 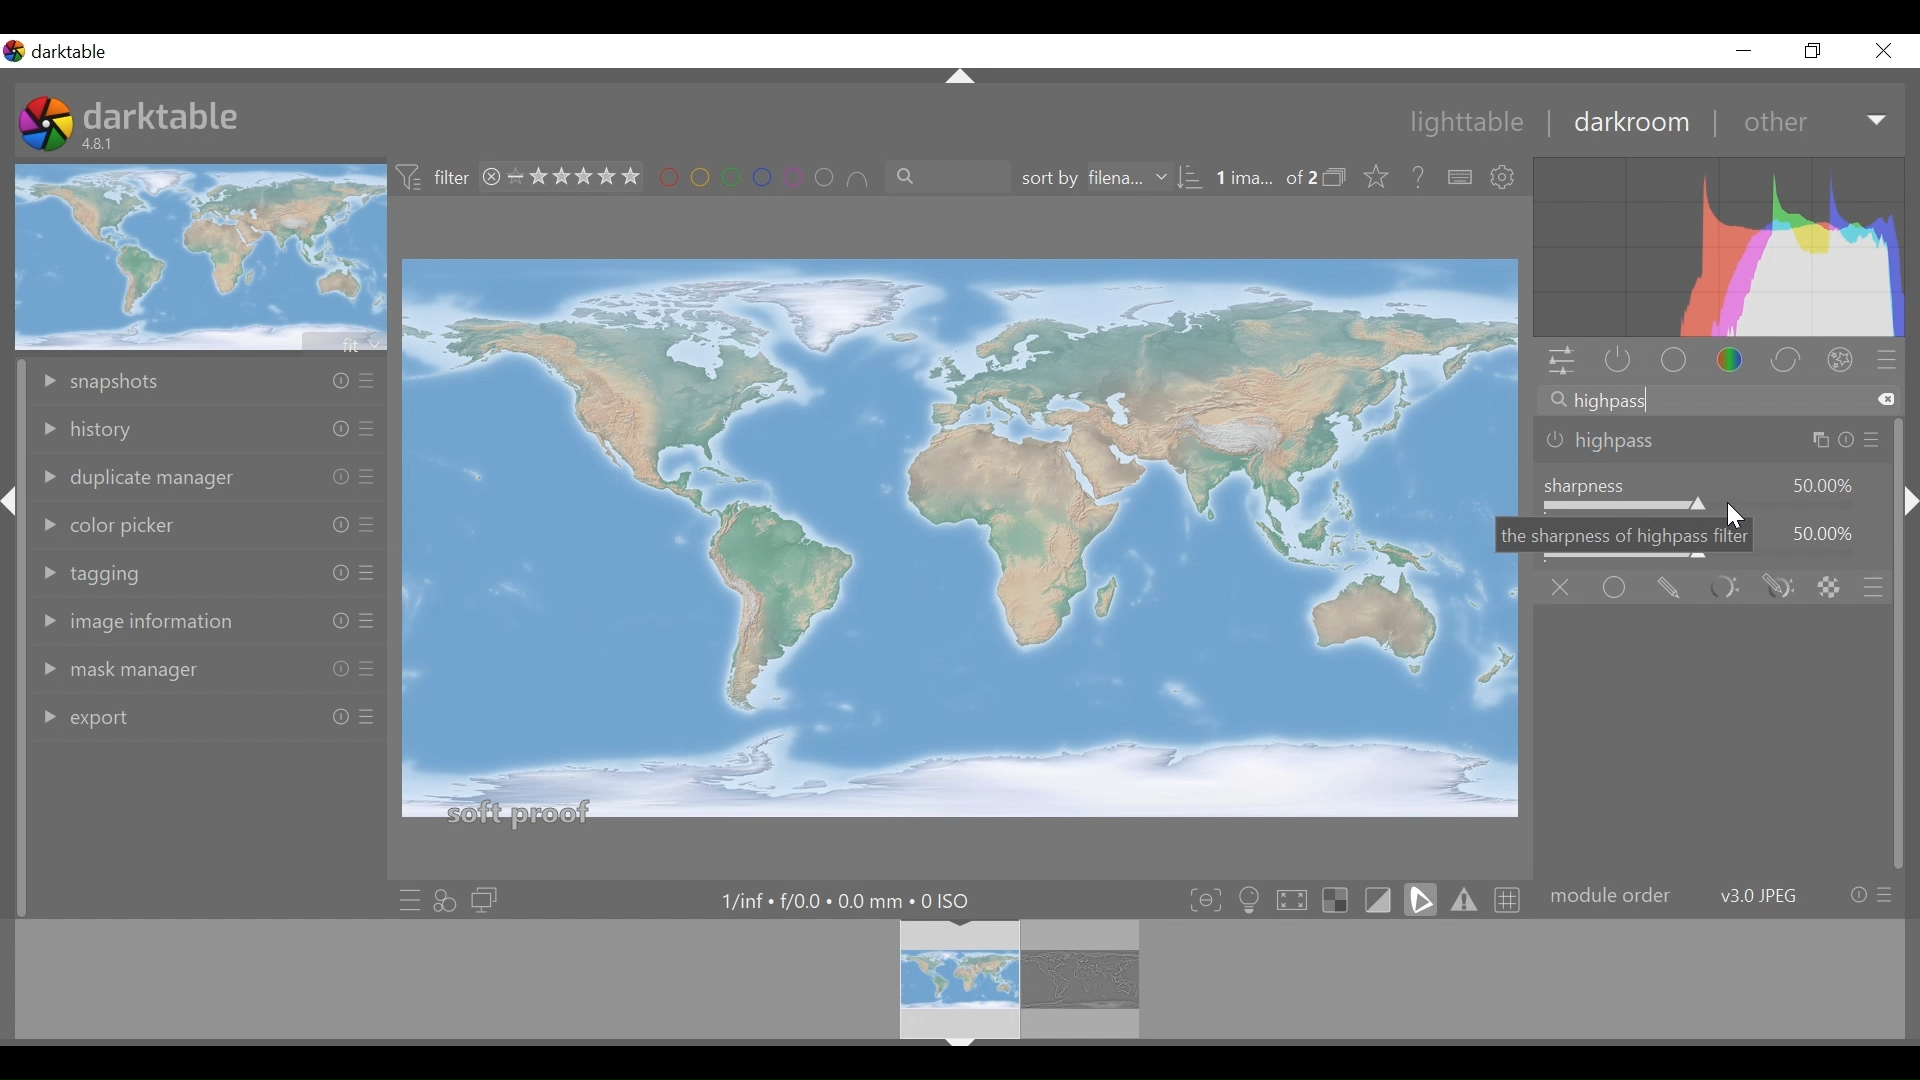 What do you see at coordinates (207, 569) in the screenshot?
I see `tagging` at bounding box center [207, 569].